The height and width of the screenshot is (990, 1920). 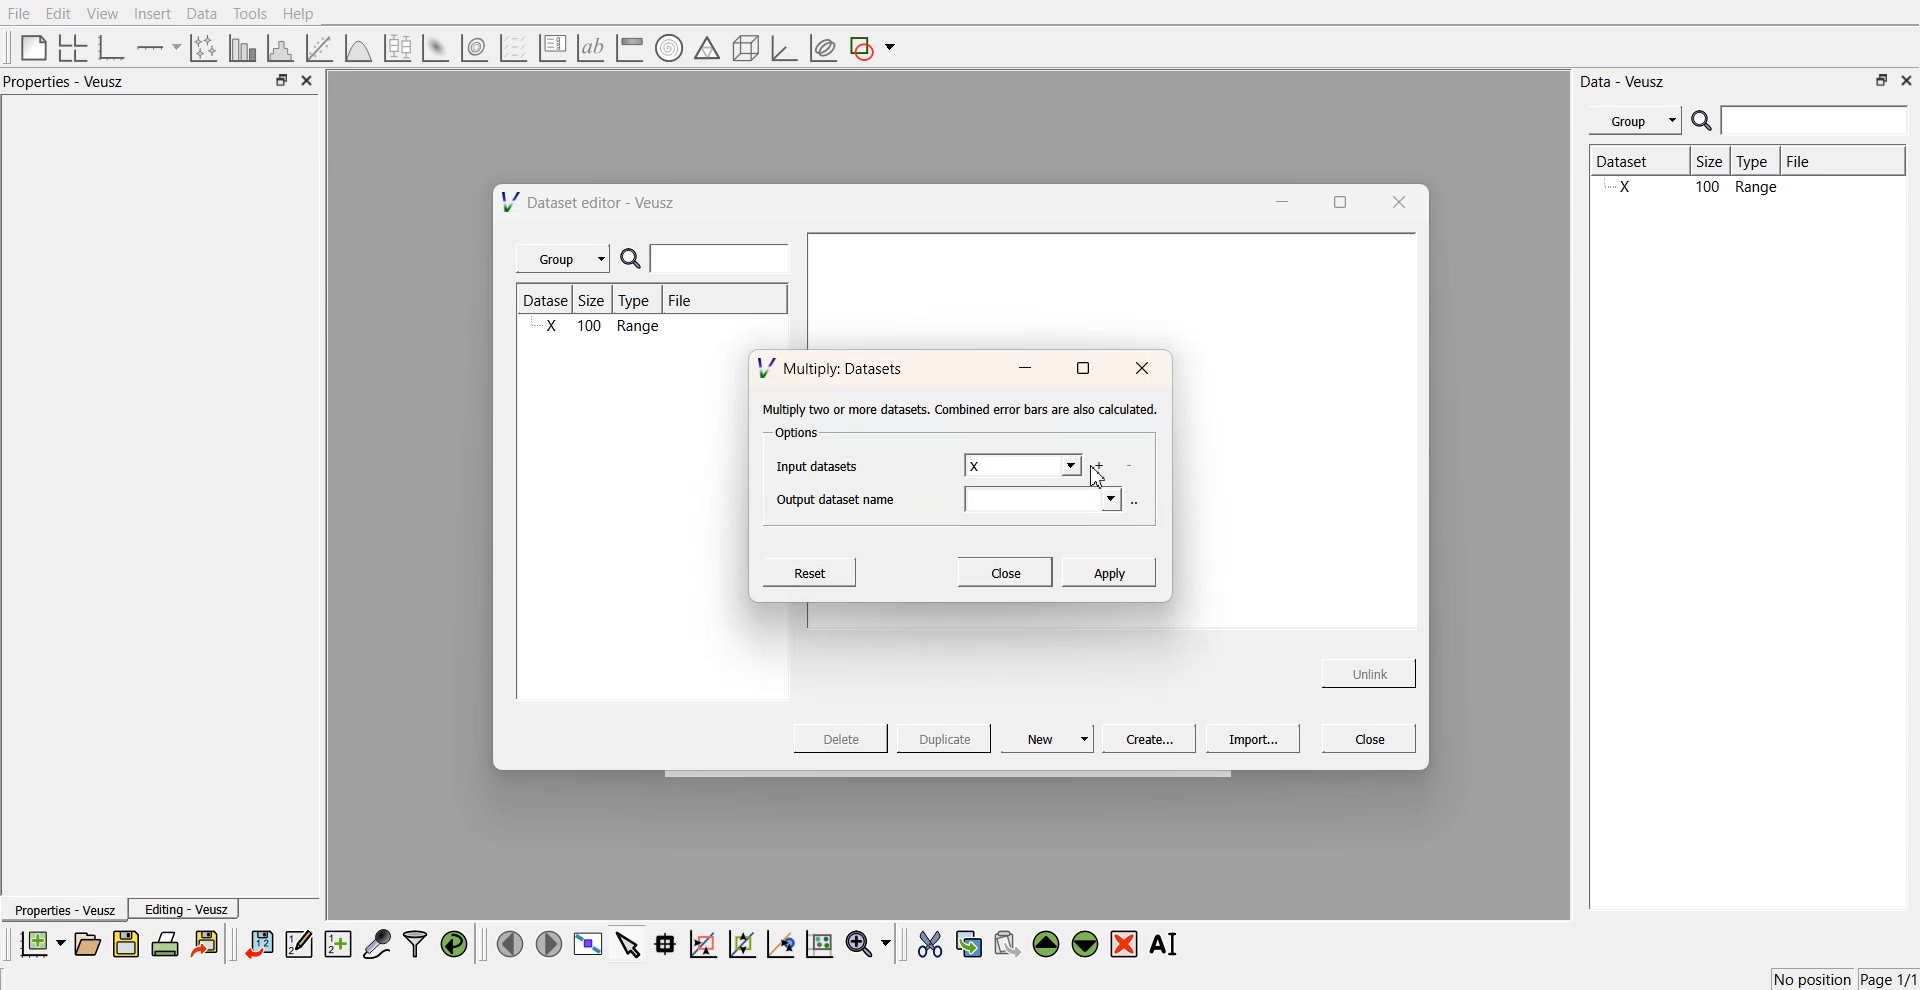 I want to click on Output dataset name, so click(x=843, y=499).